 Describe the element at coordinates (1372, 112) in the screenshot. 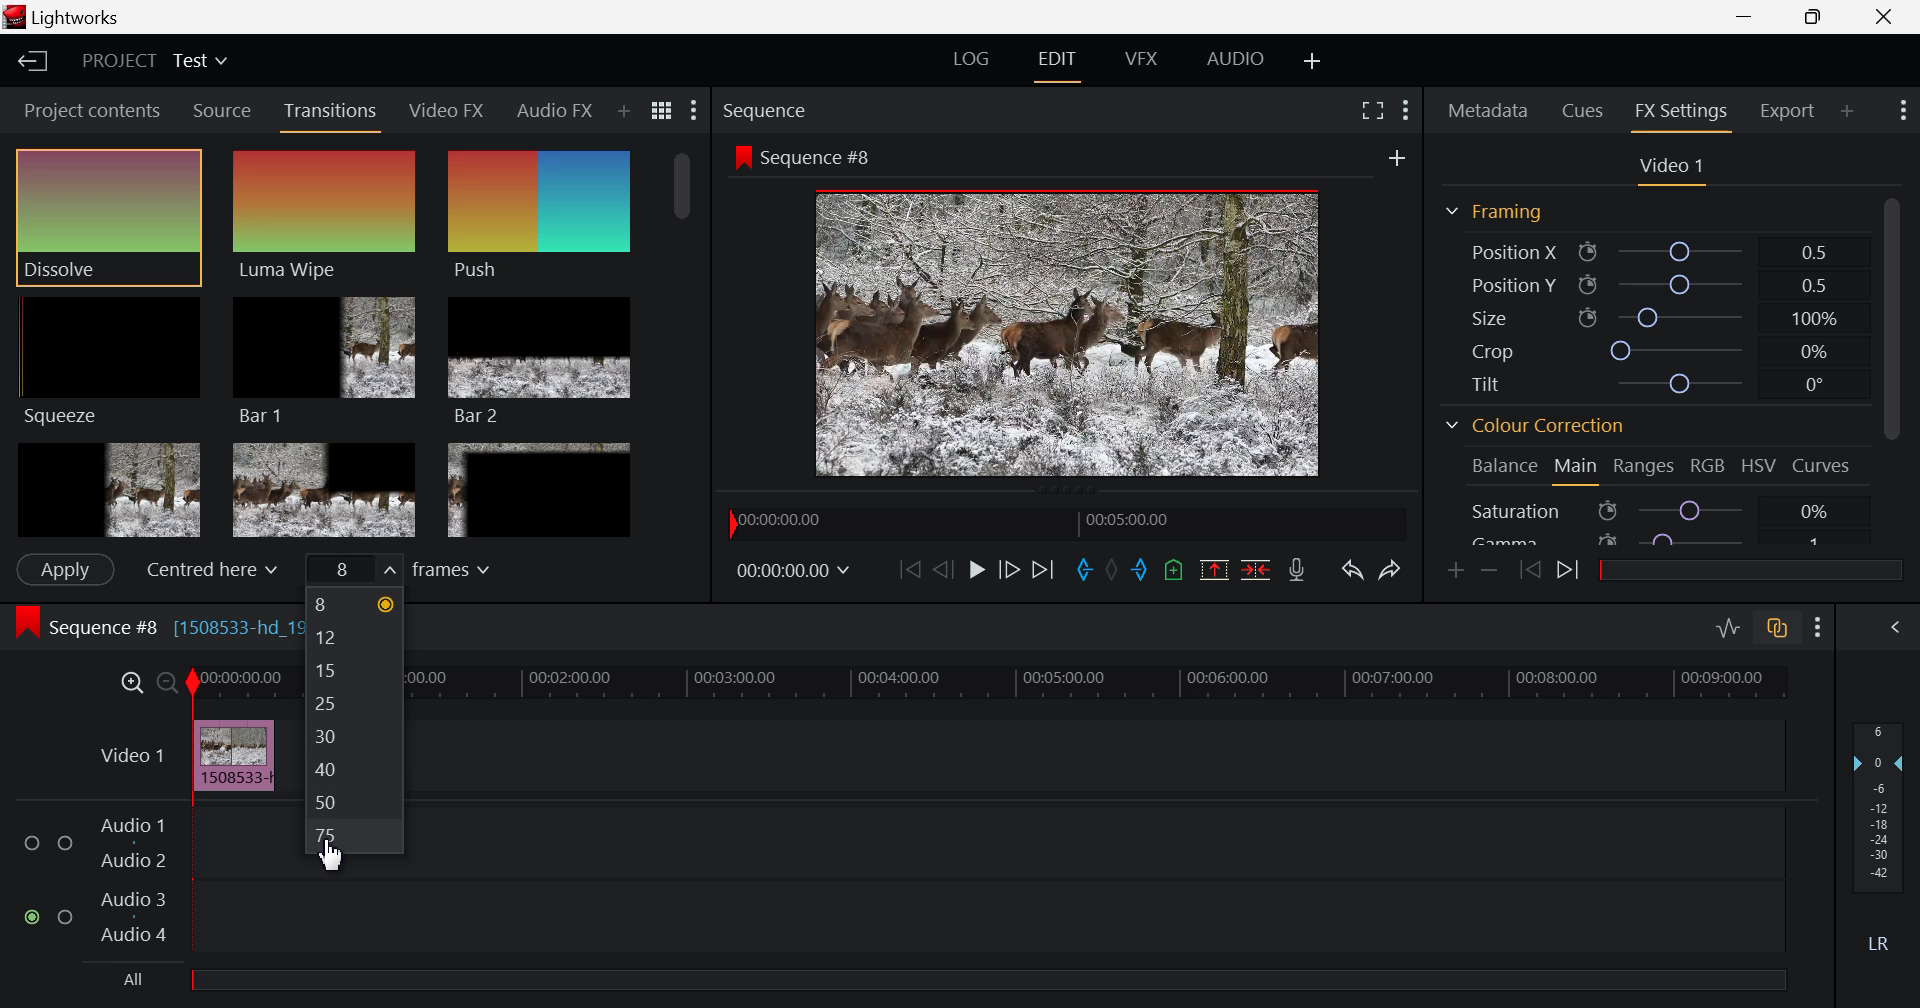

I see `Full Screen` at that location.